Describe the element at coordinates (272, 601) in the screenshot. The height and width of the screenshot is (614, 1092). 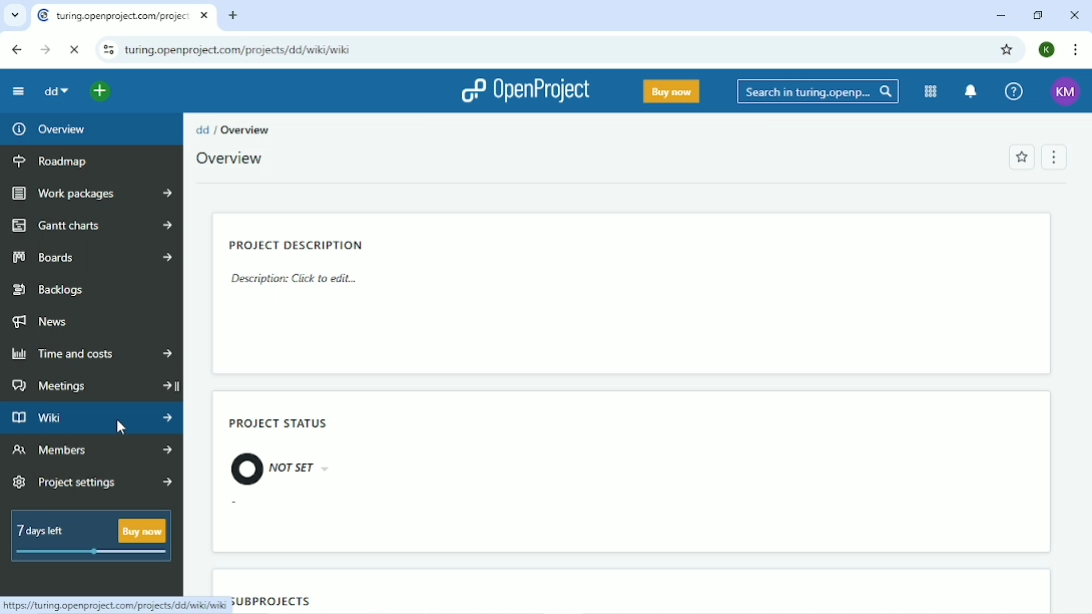
I see `Subprojects` at that location.